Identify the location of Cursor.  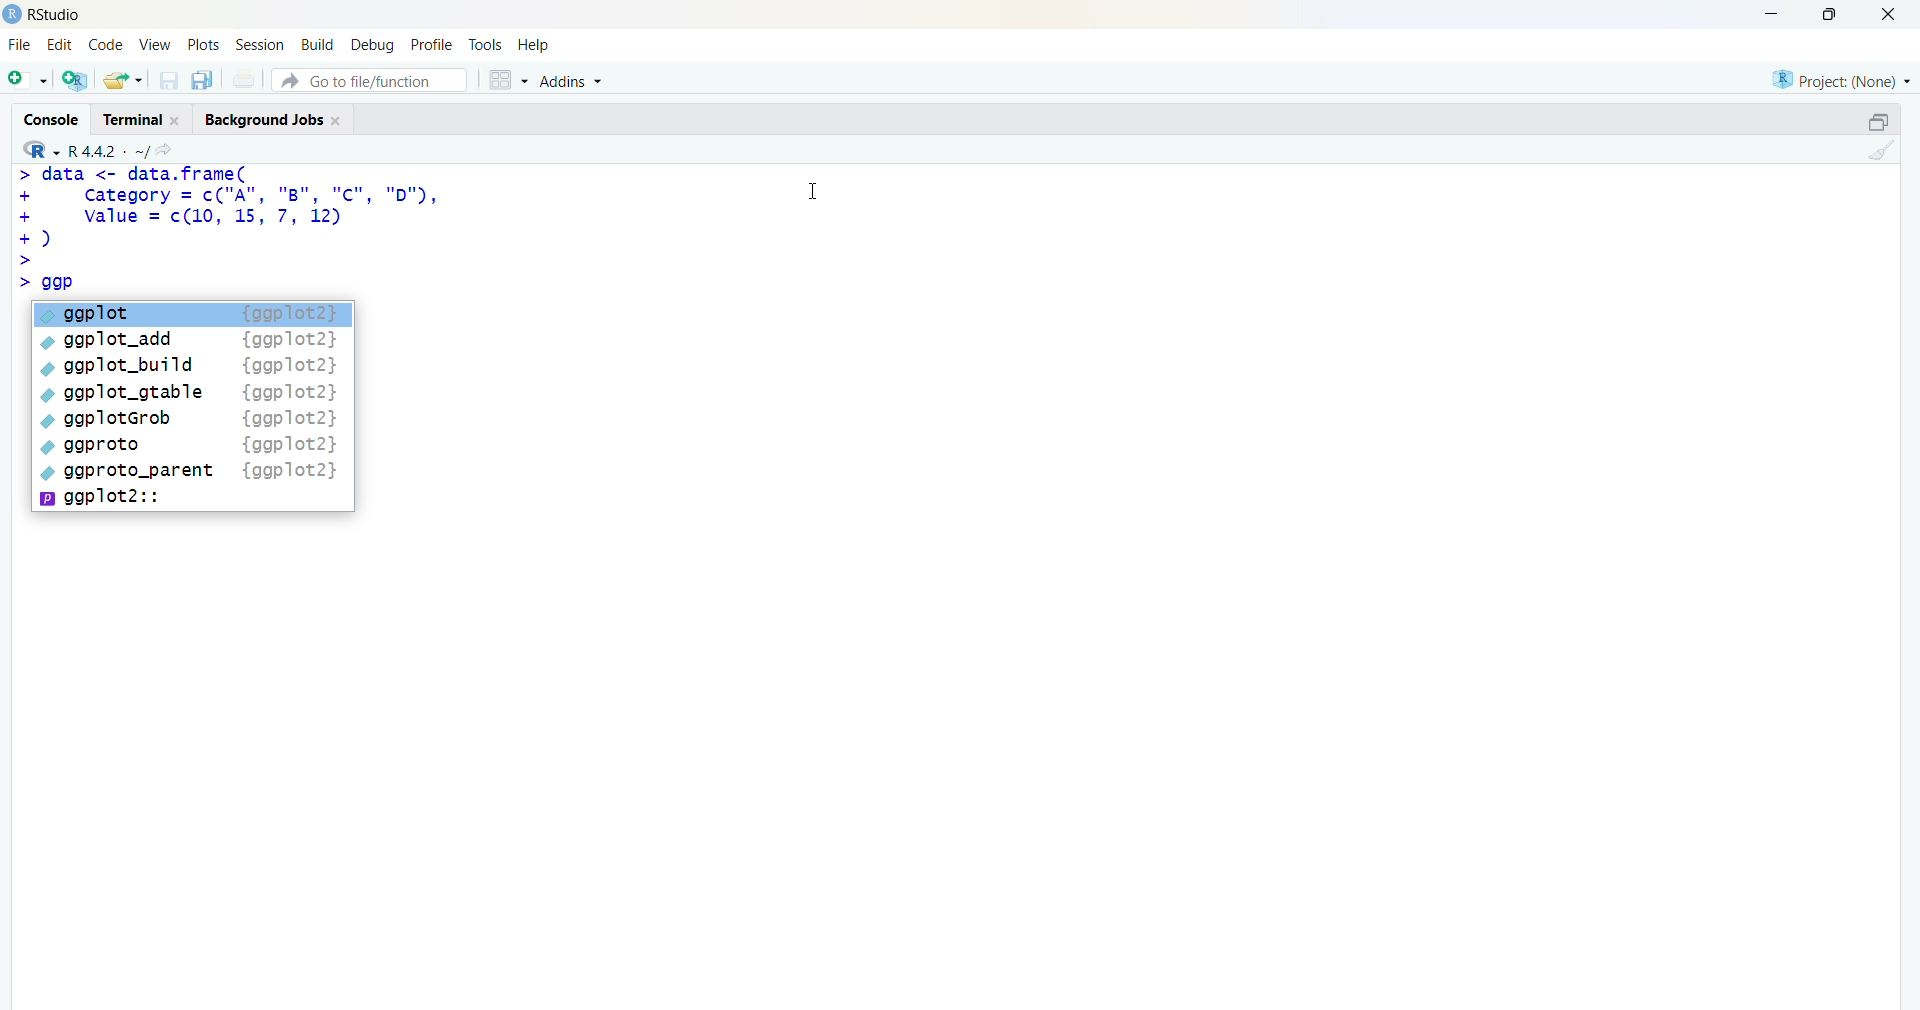
(814, 188).